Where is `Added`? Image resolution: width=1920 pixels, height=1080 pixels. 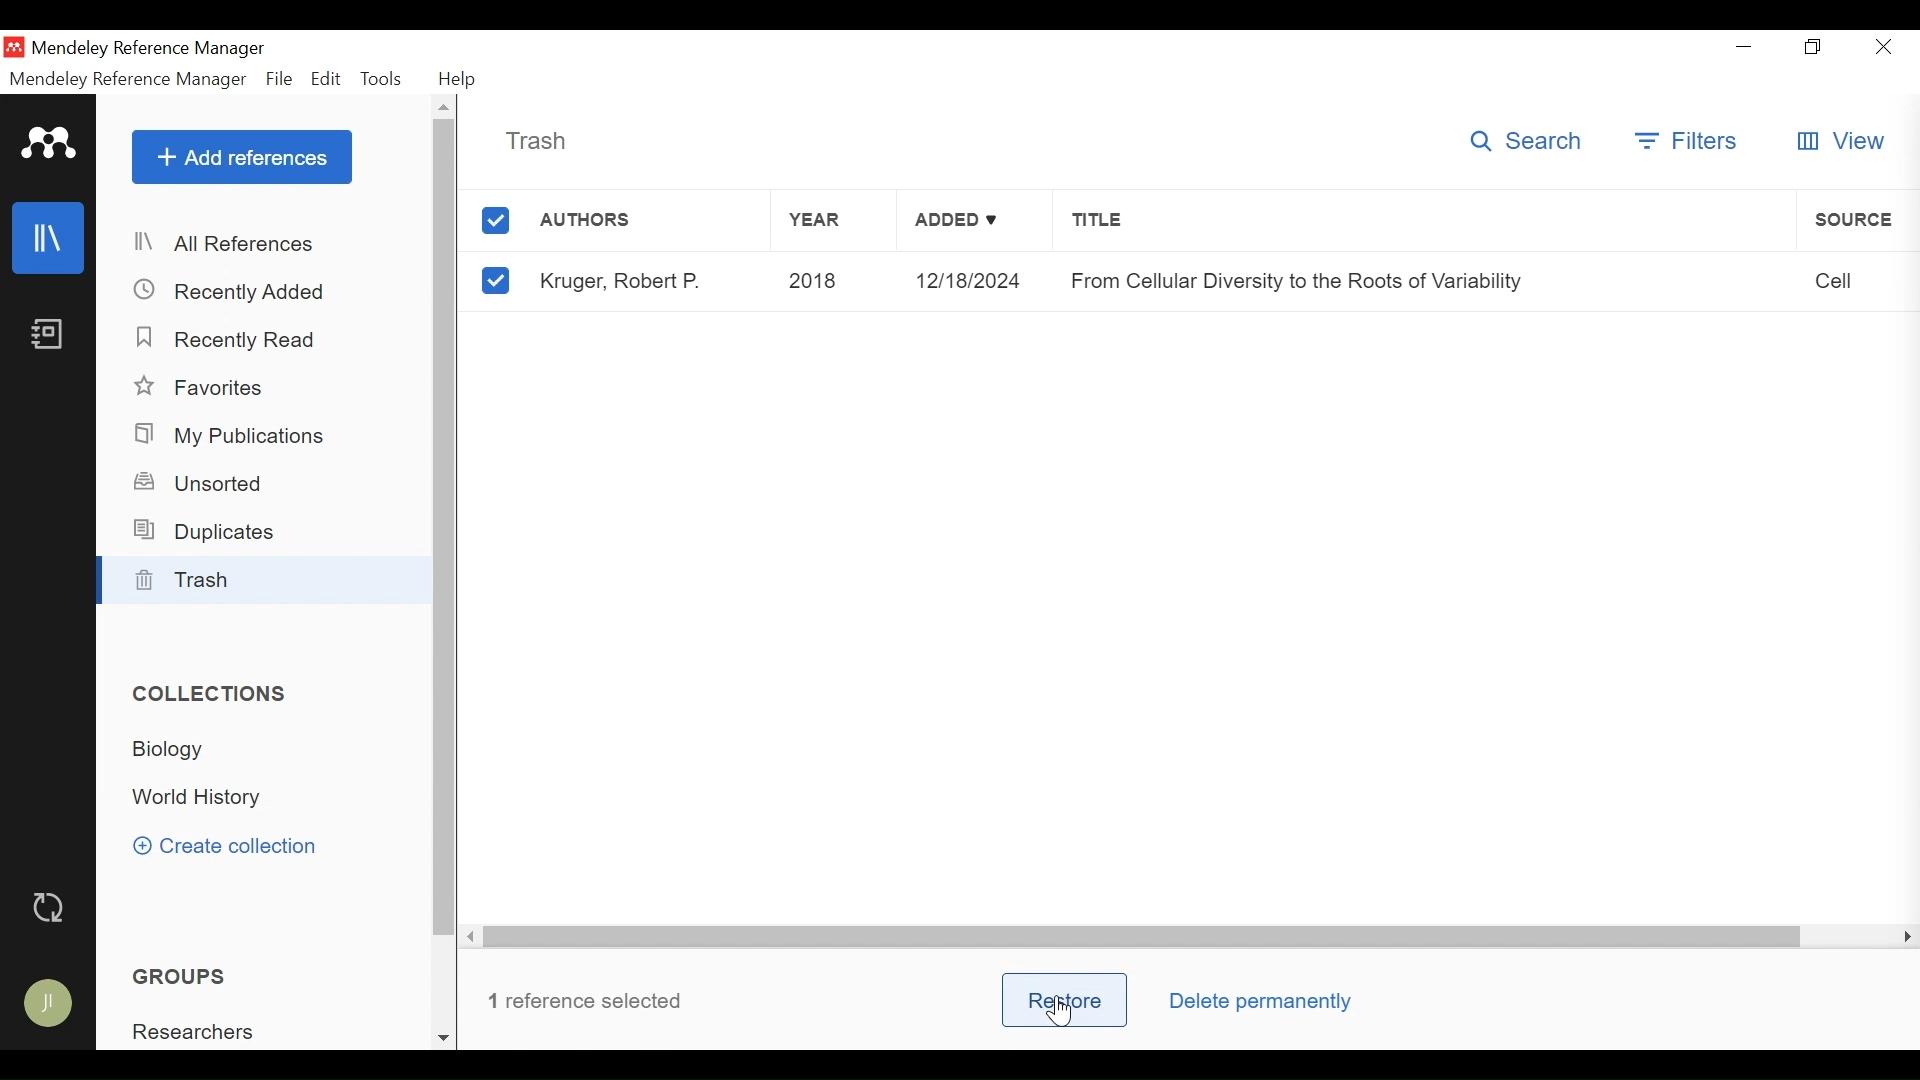
Added is located at coordinates (973, 224).